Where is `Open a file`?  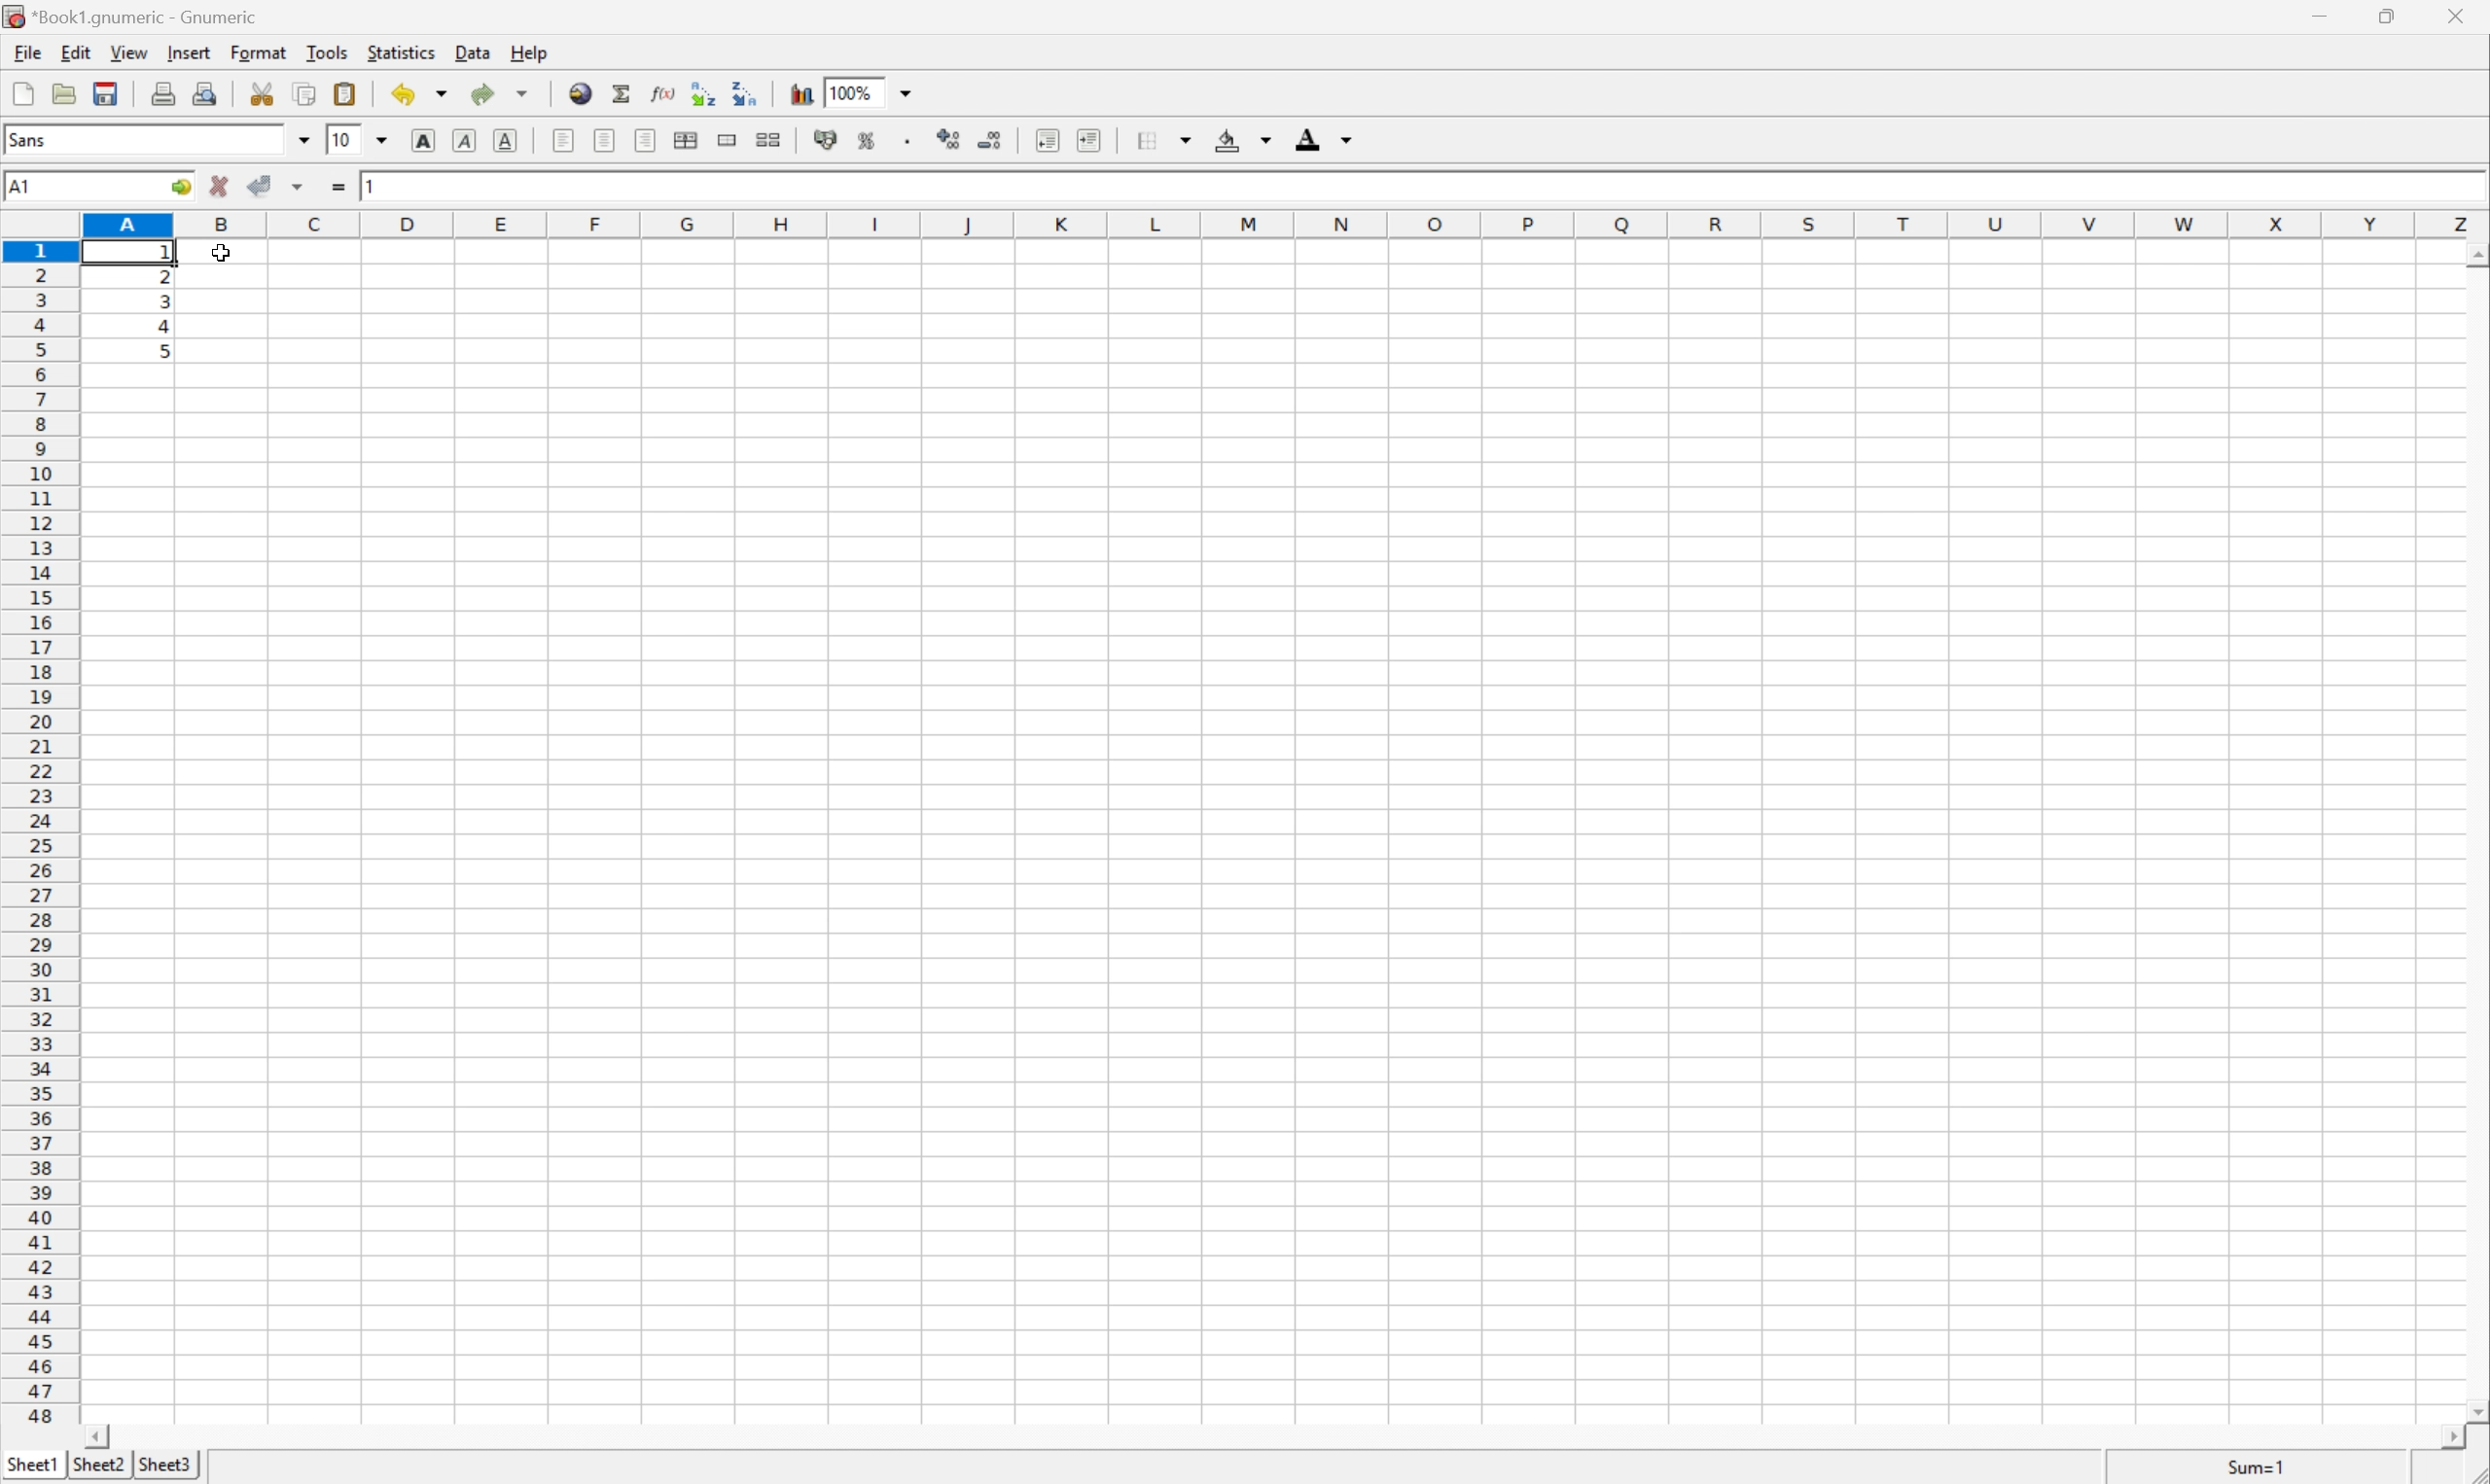 Open a file is located at coordinates (62, 93).